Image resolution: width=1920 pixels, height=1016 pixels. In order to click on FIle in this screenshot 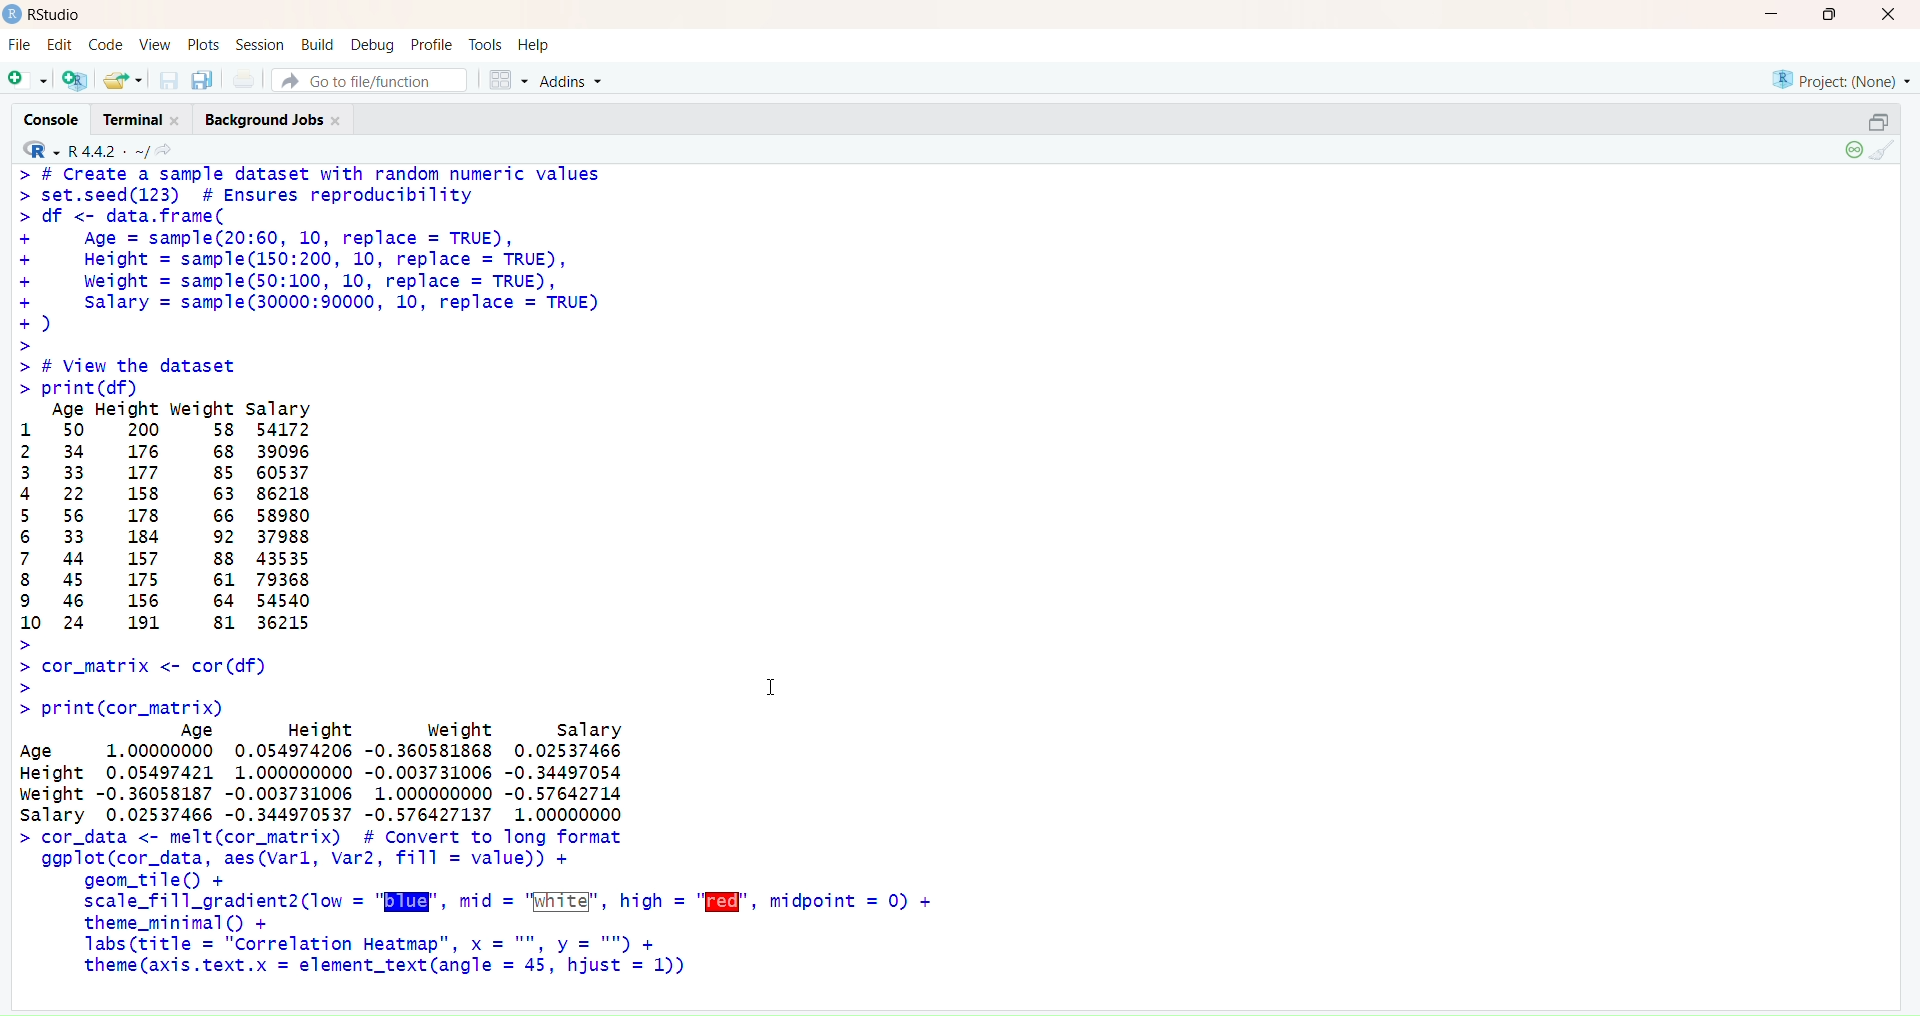, I will do `click(20, 45)`.